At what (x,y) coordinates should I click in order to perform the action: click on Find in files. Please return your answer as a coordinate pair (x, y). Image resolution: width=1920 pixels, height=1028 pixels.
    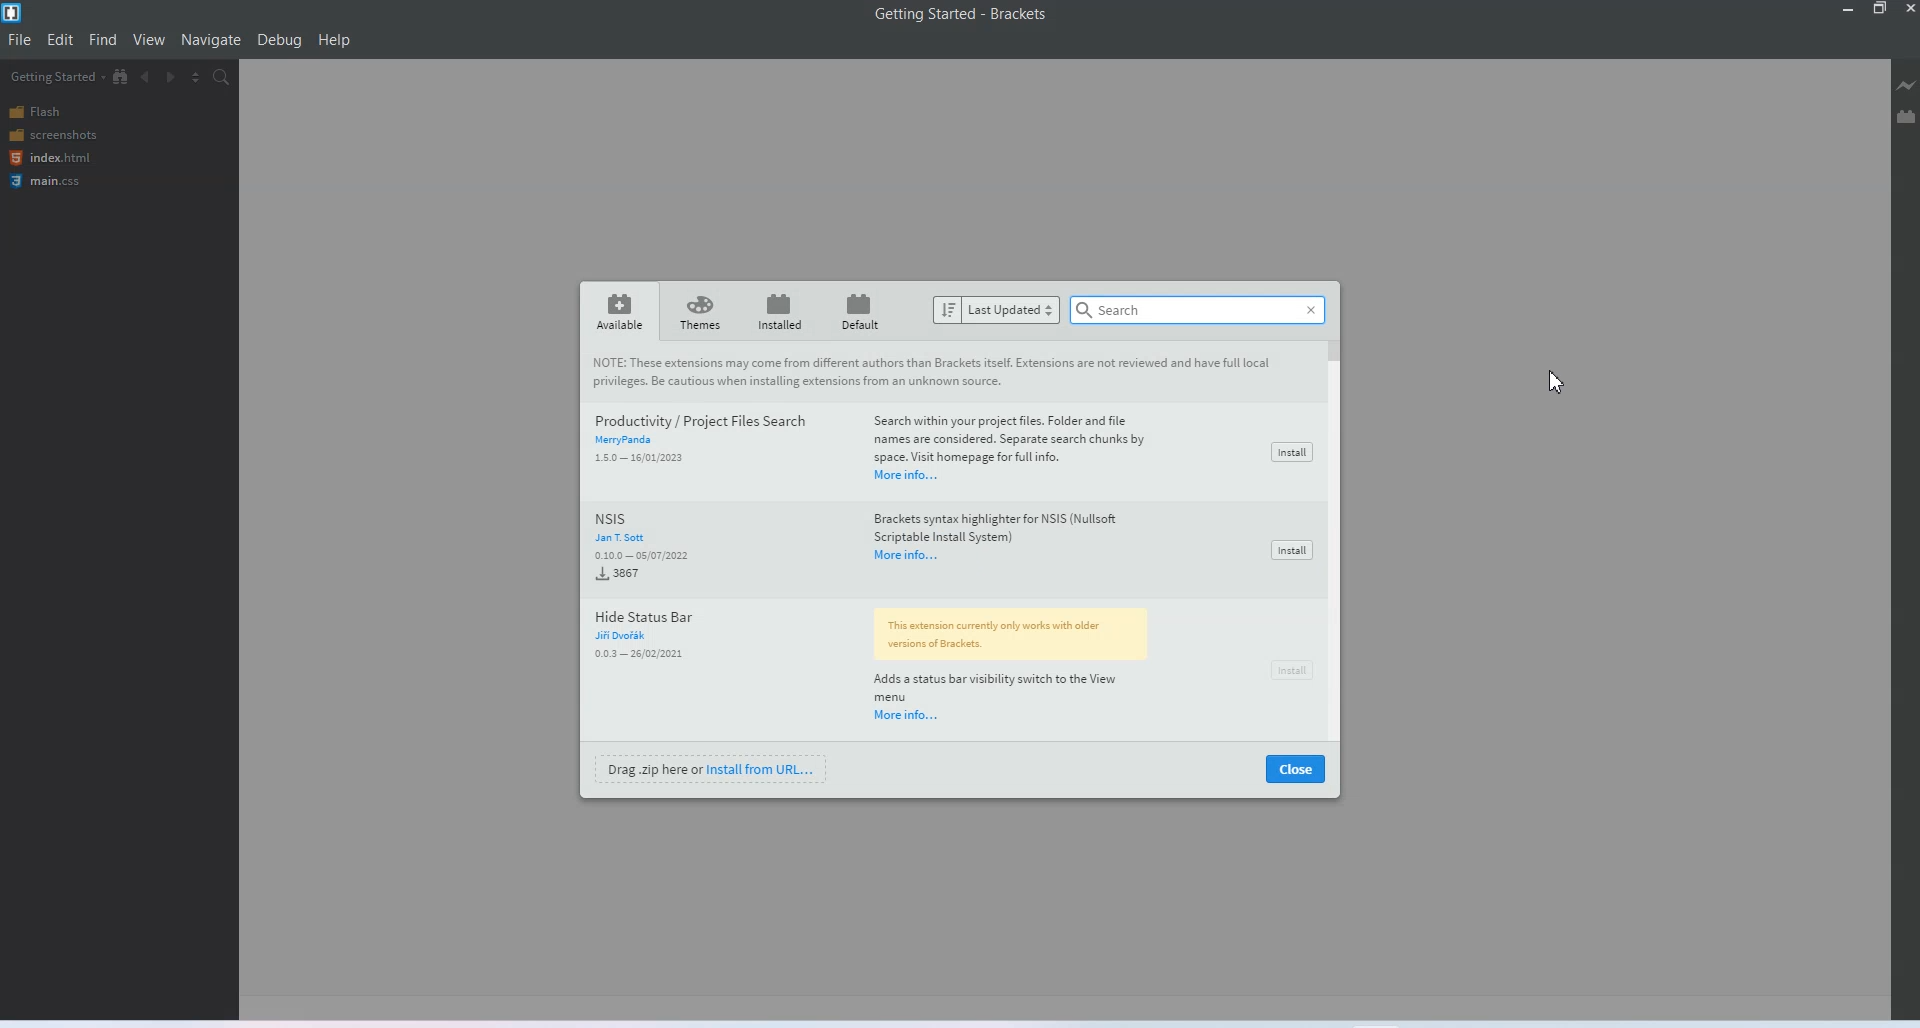
    Looking at the image, I should click on (222, 77).